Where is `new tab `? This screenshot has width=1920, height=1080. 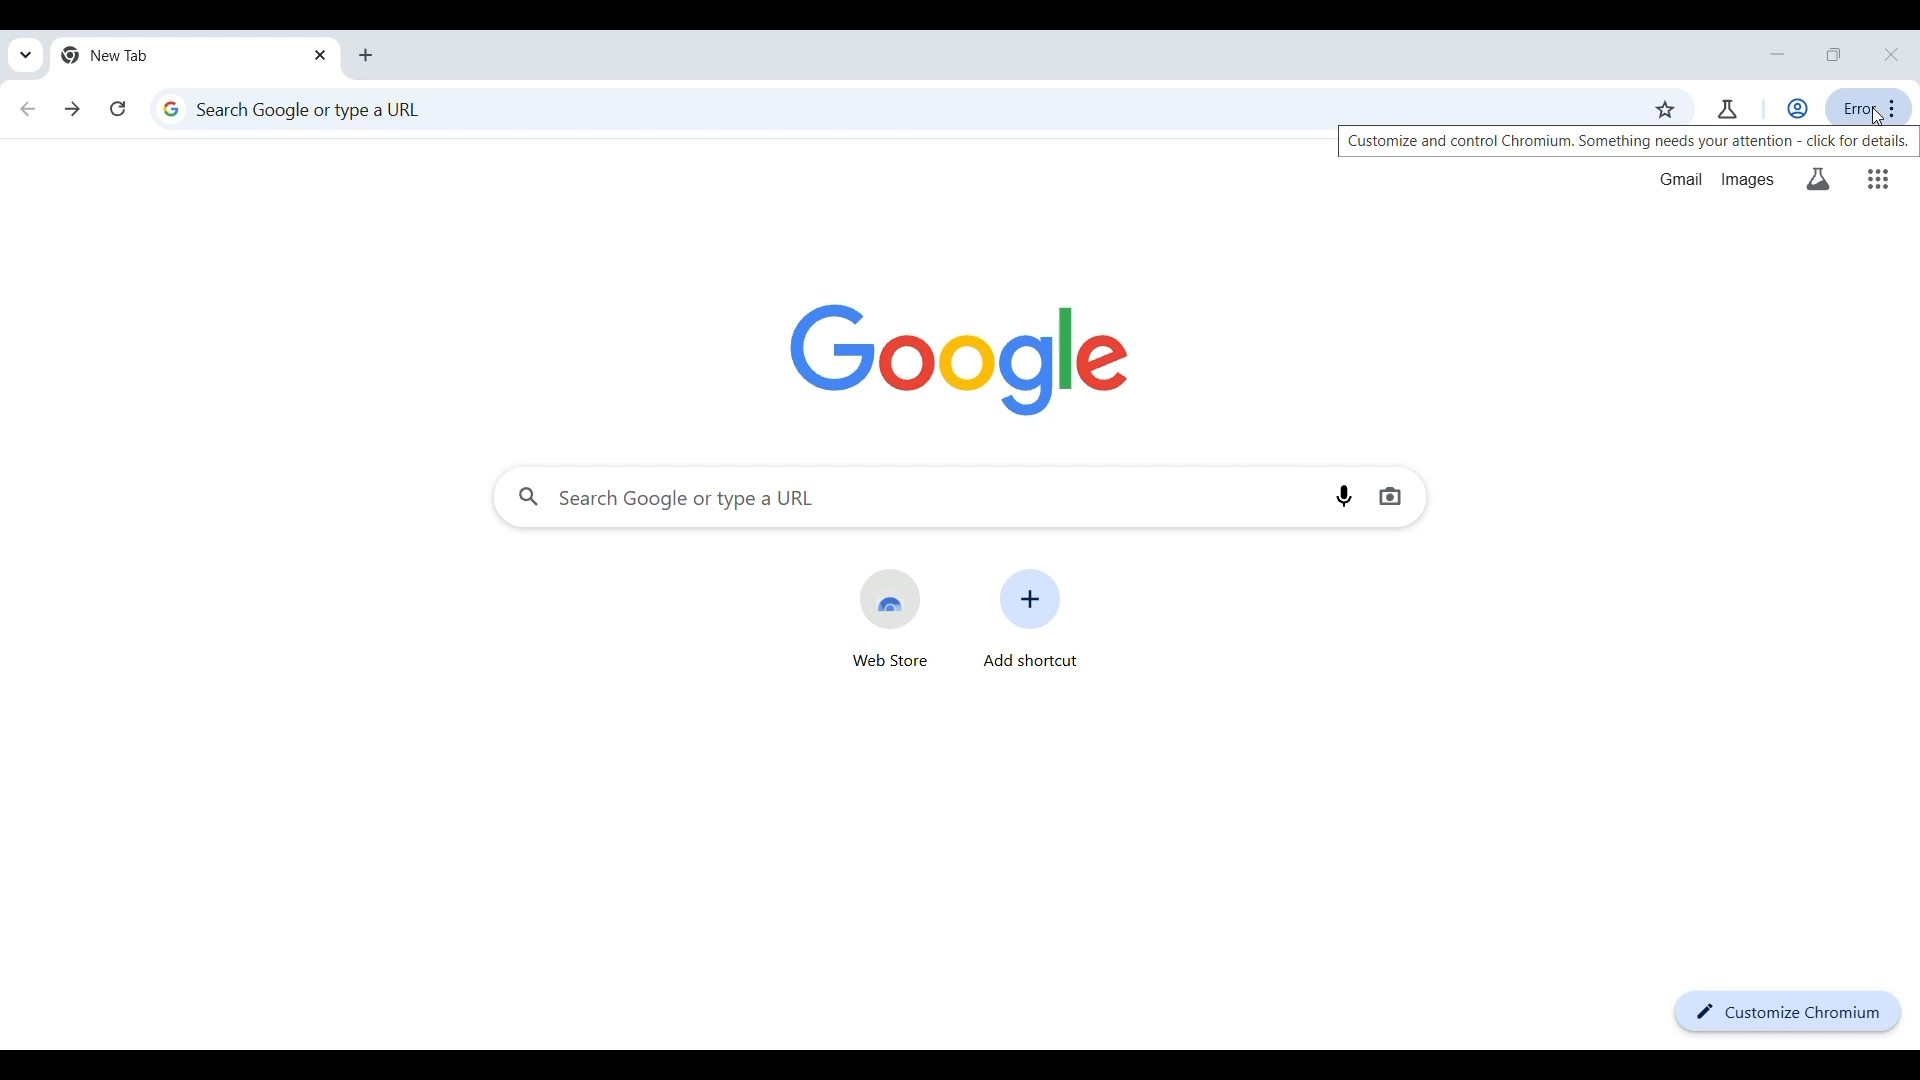 new tab  is located at coordinates (177, 56).